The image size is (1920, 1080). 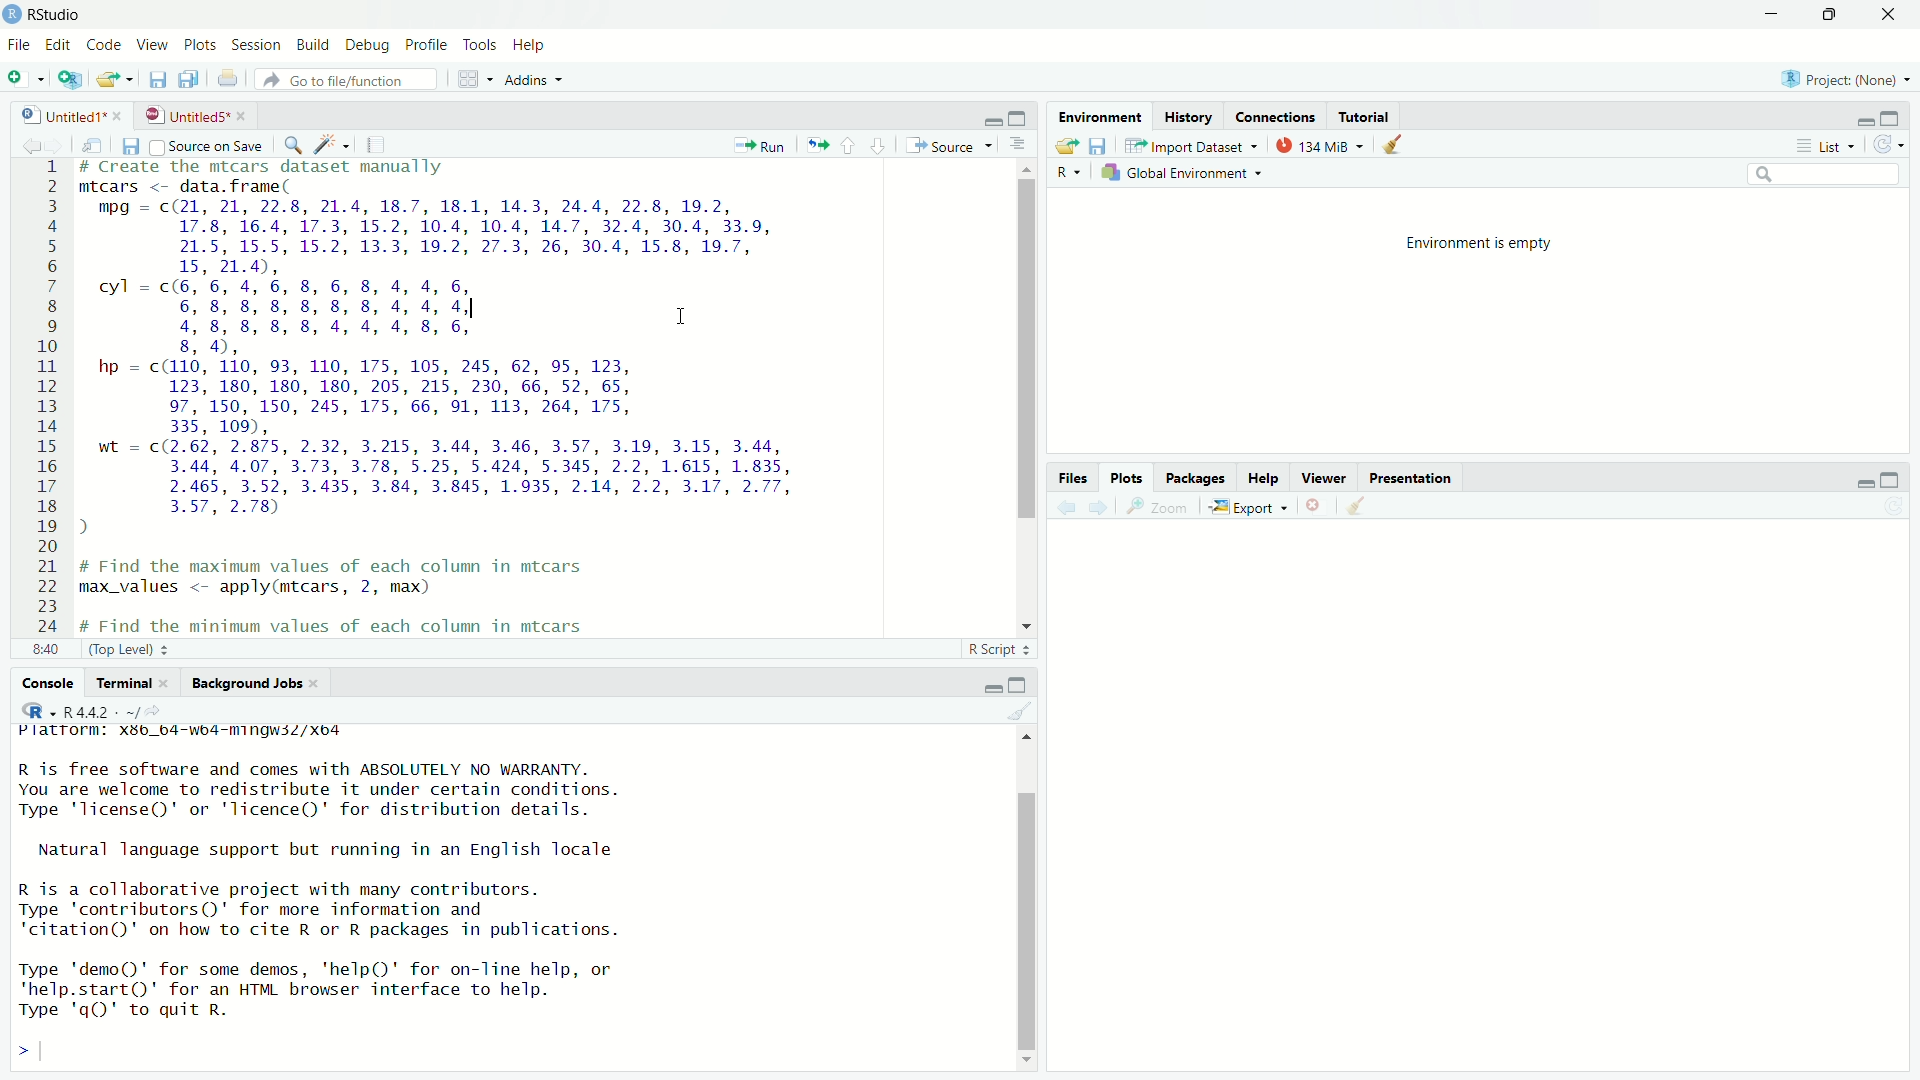 I want to click on next, so click(x=1103, y=506).